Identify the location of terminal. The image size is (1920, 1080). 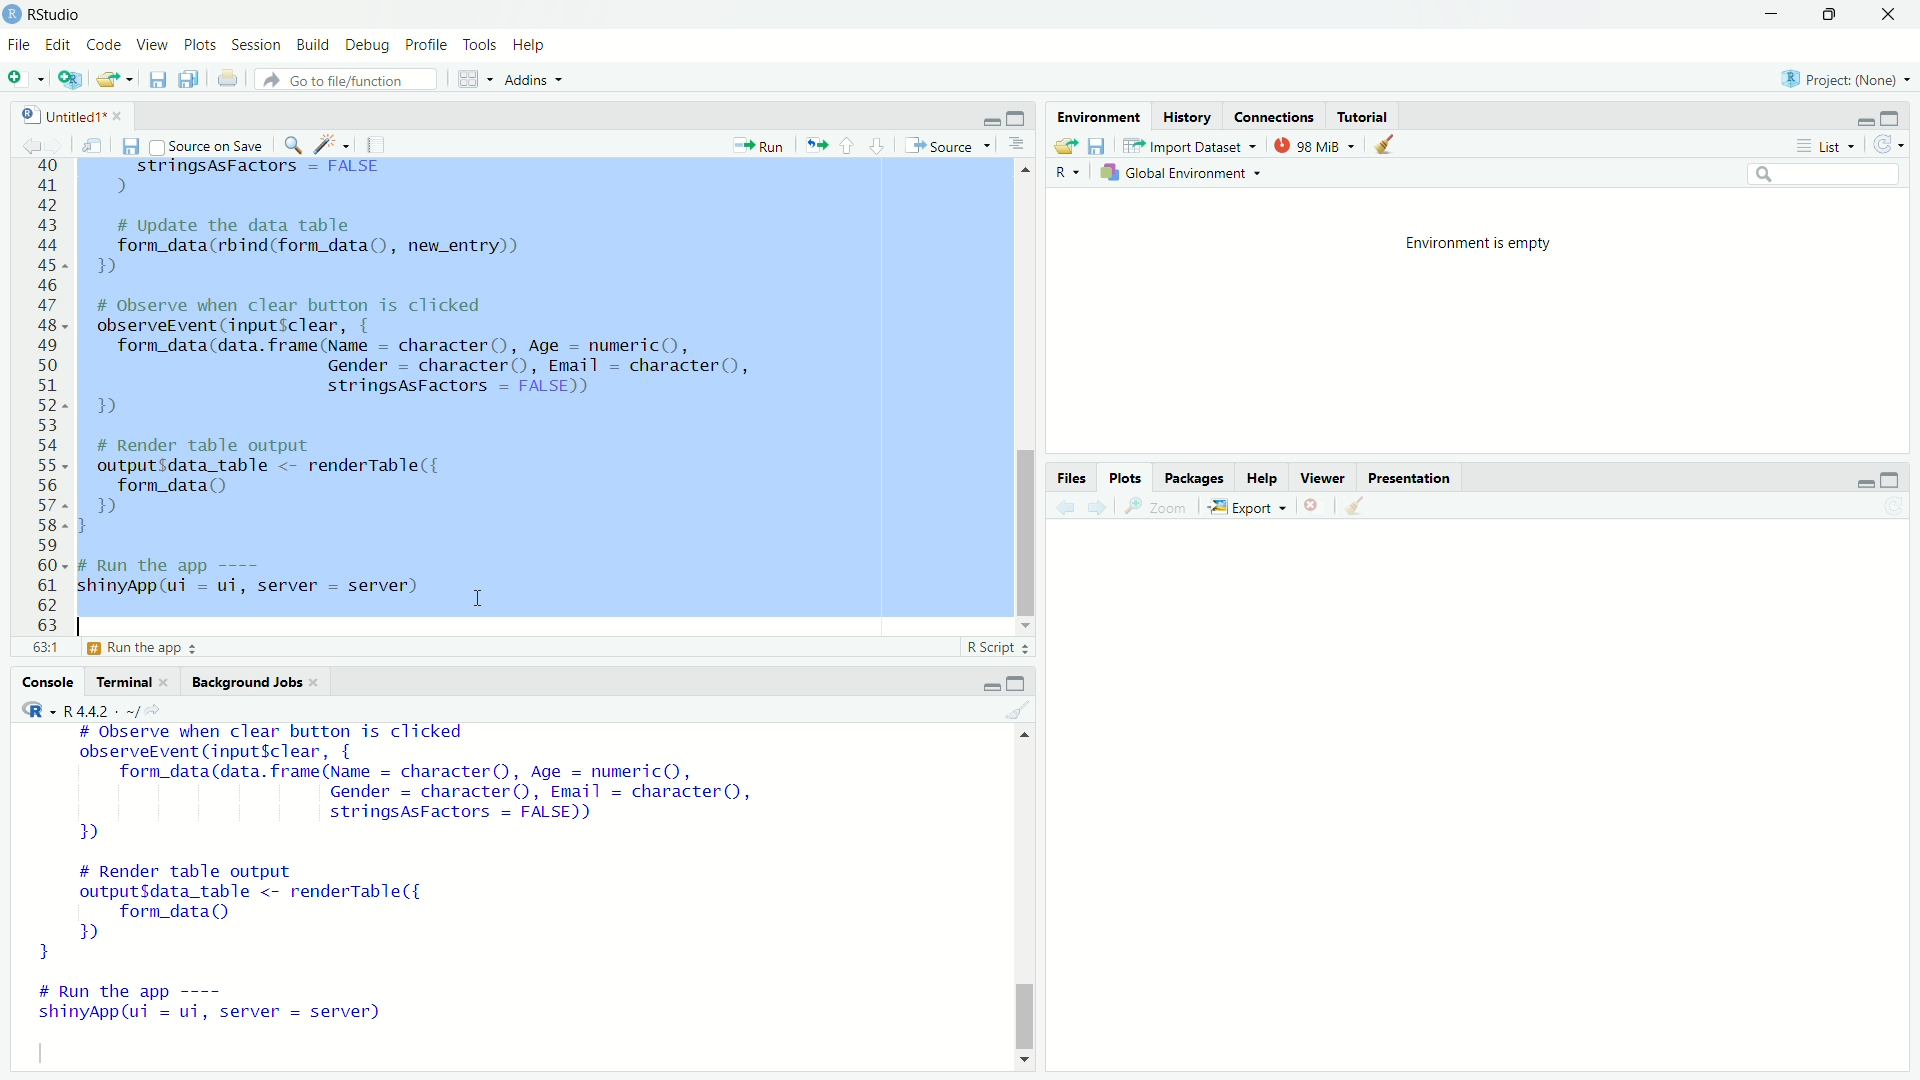
(123, 682).